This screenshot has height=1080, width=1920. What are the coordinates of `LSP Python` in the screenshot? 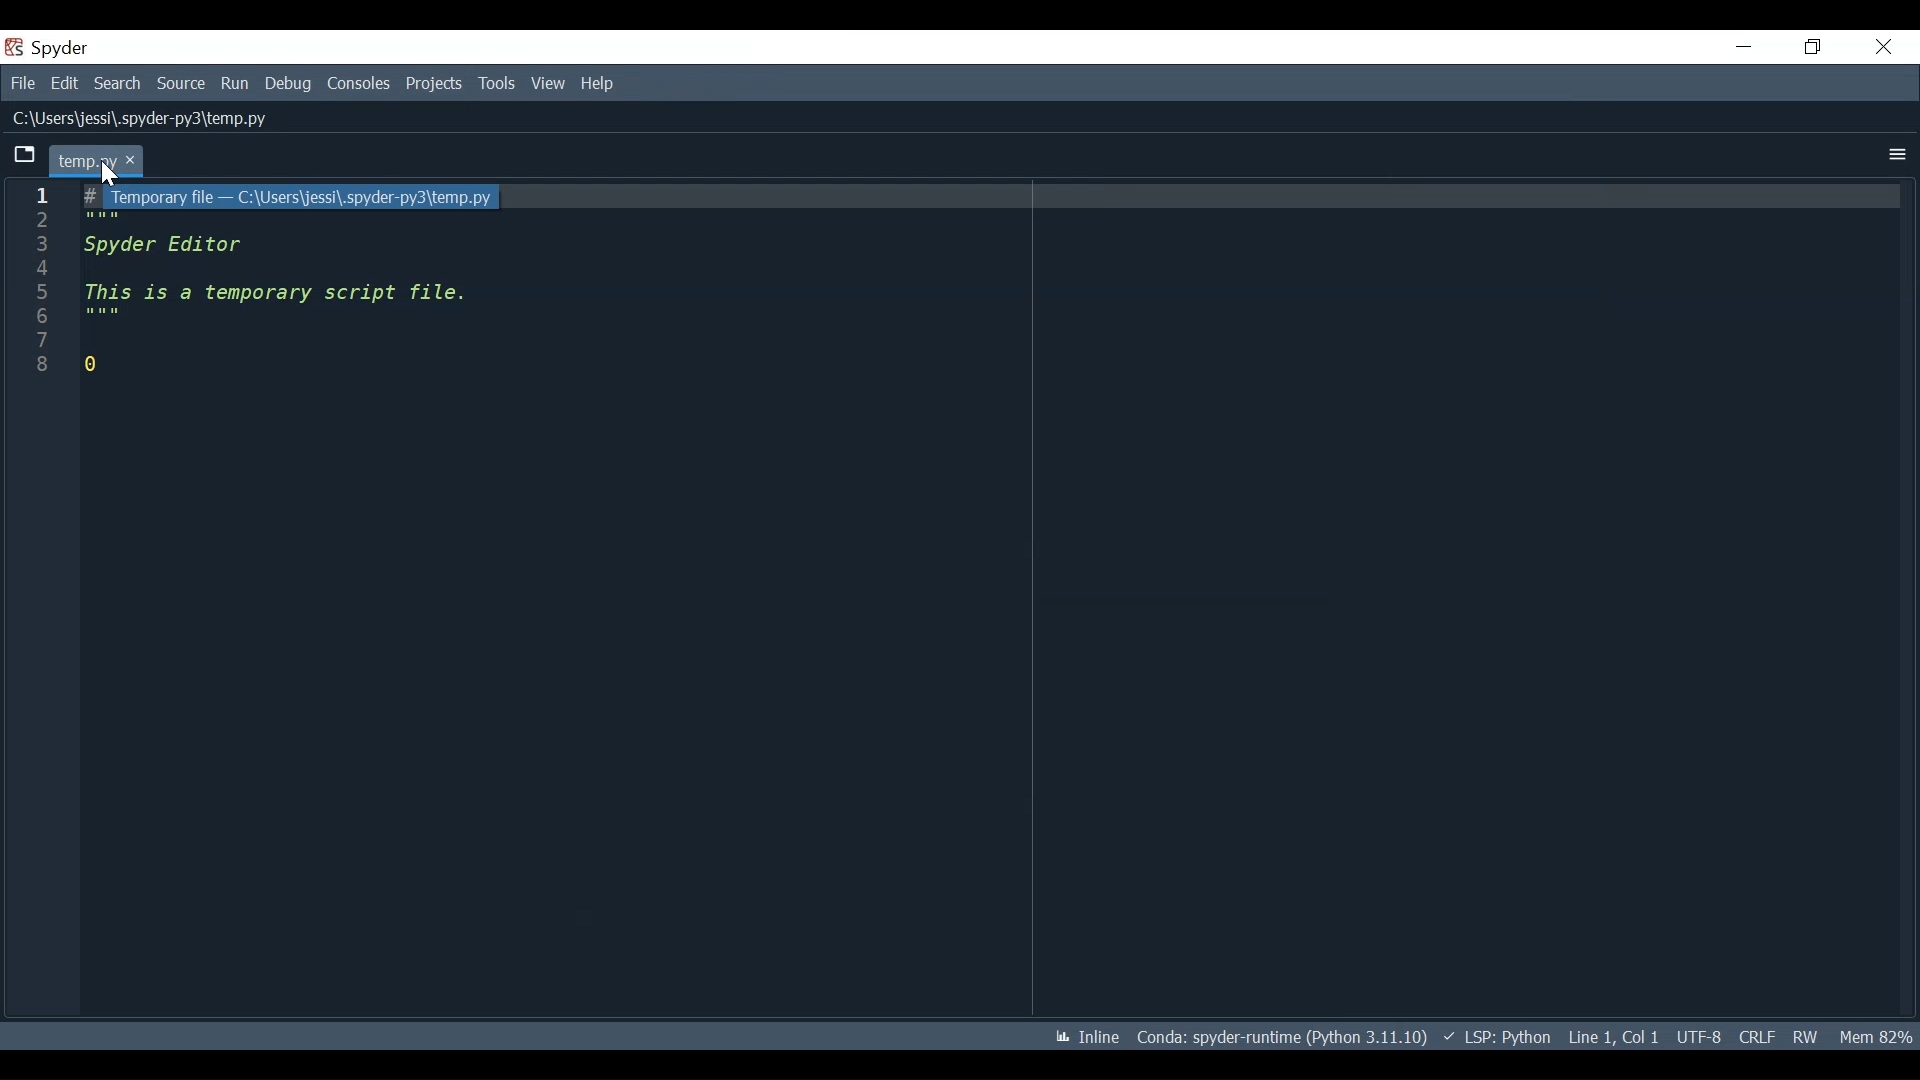 It's located at (1497, 1038).